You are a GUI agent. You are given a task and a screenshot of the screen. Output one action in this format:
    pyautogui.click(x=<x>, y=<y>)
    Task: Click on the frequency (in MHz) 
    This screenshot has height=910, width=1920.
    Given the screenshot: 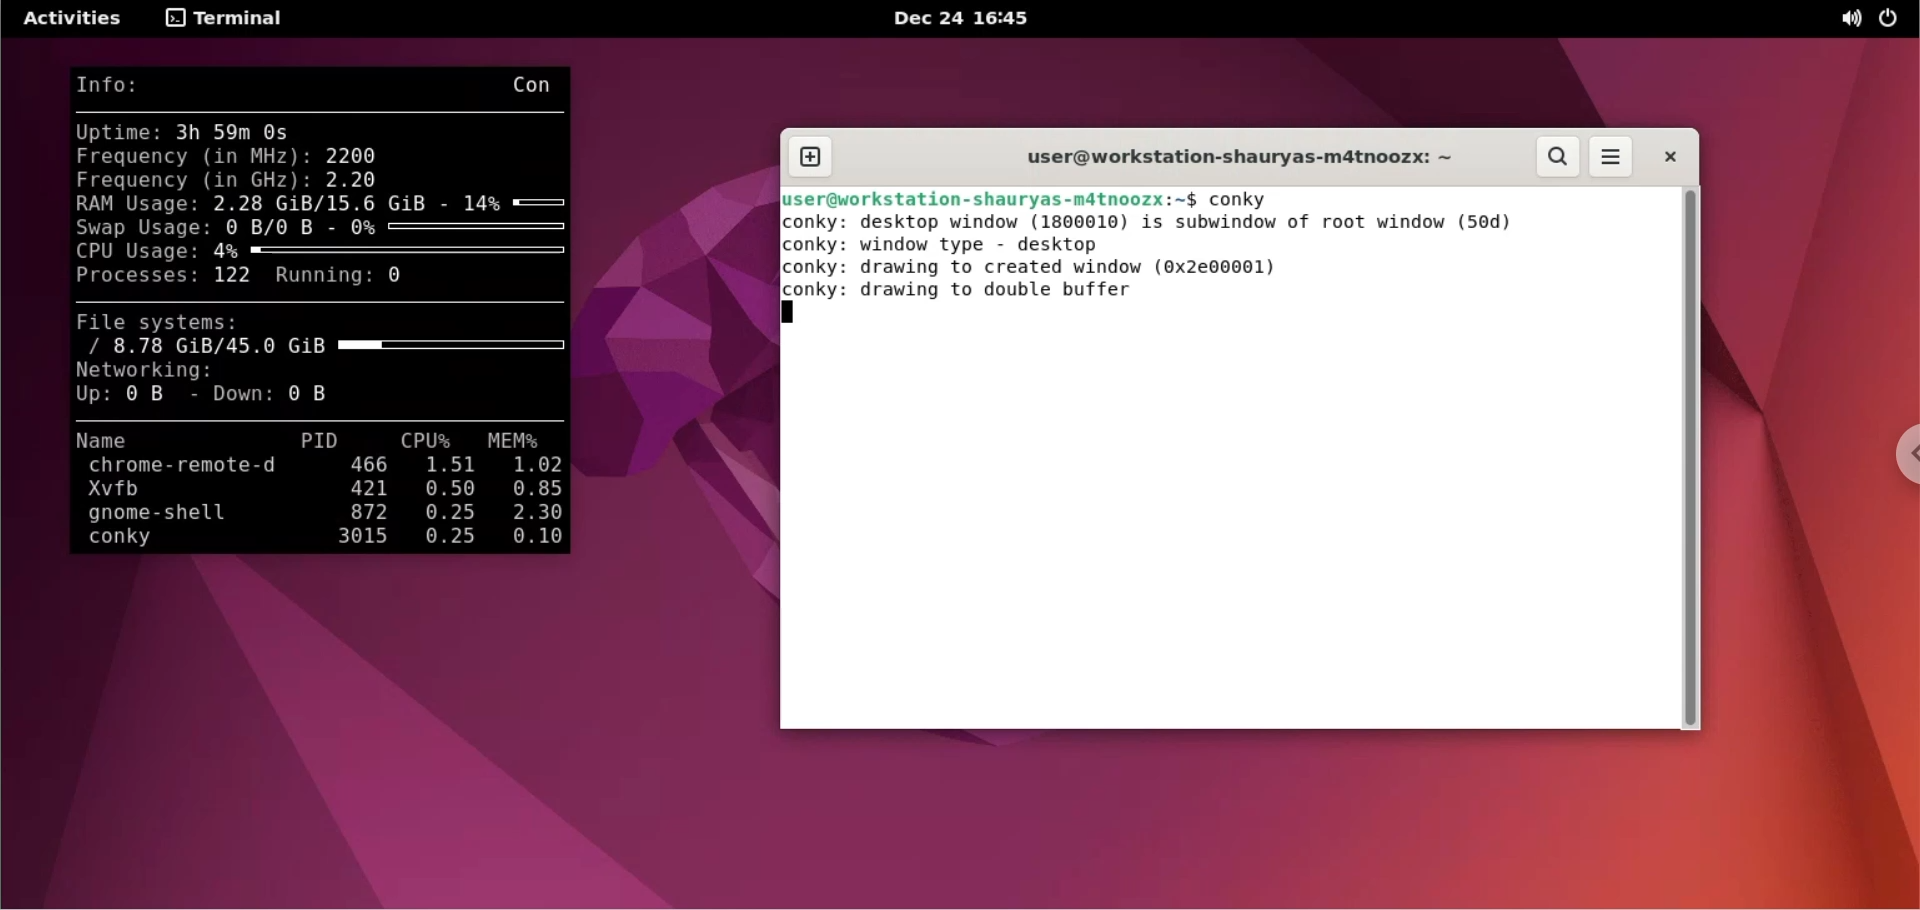 What is the action you would take?
    pyautogui.click(x=193, y=155)
    